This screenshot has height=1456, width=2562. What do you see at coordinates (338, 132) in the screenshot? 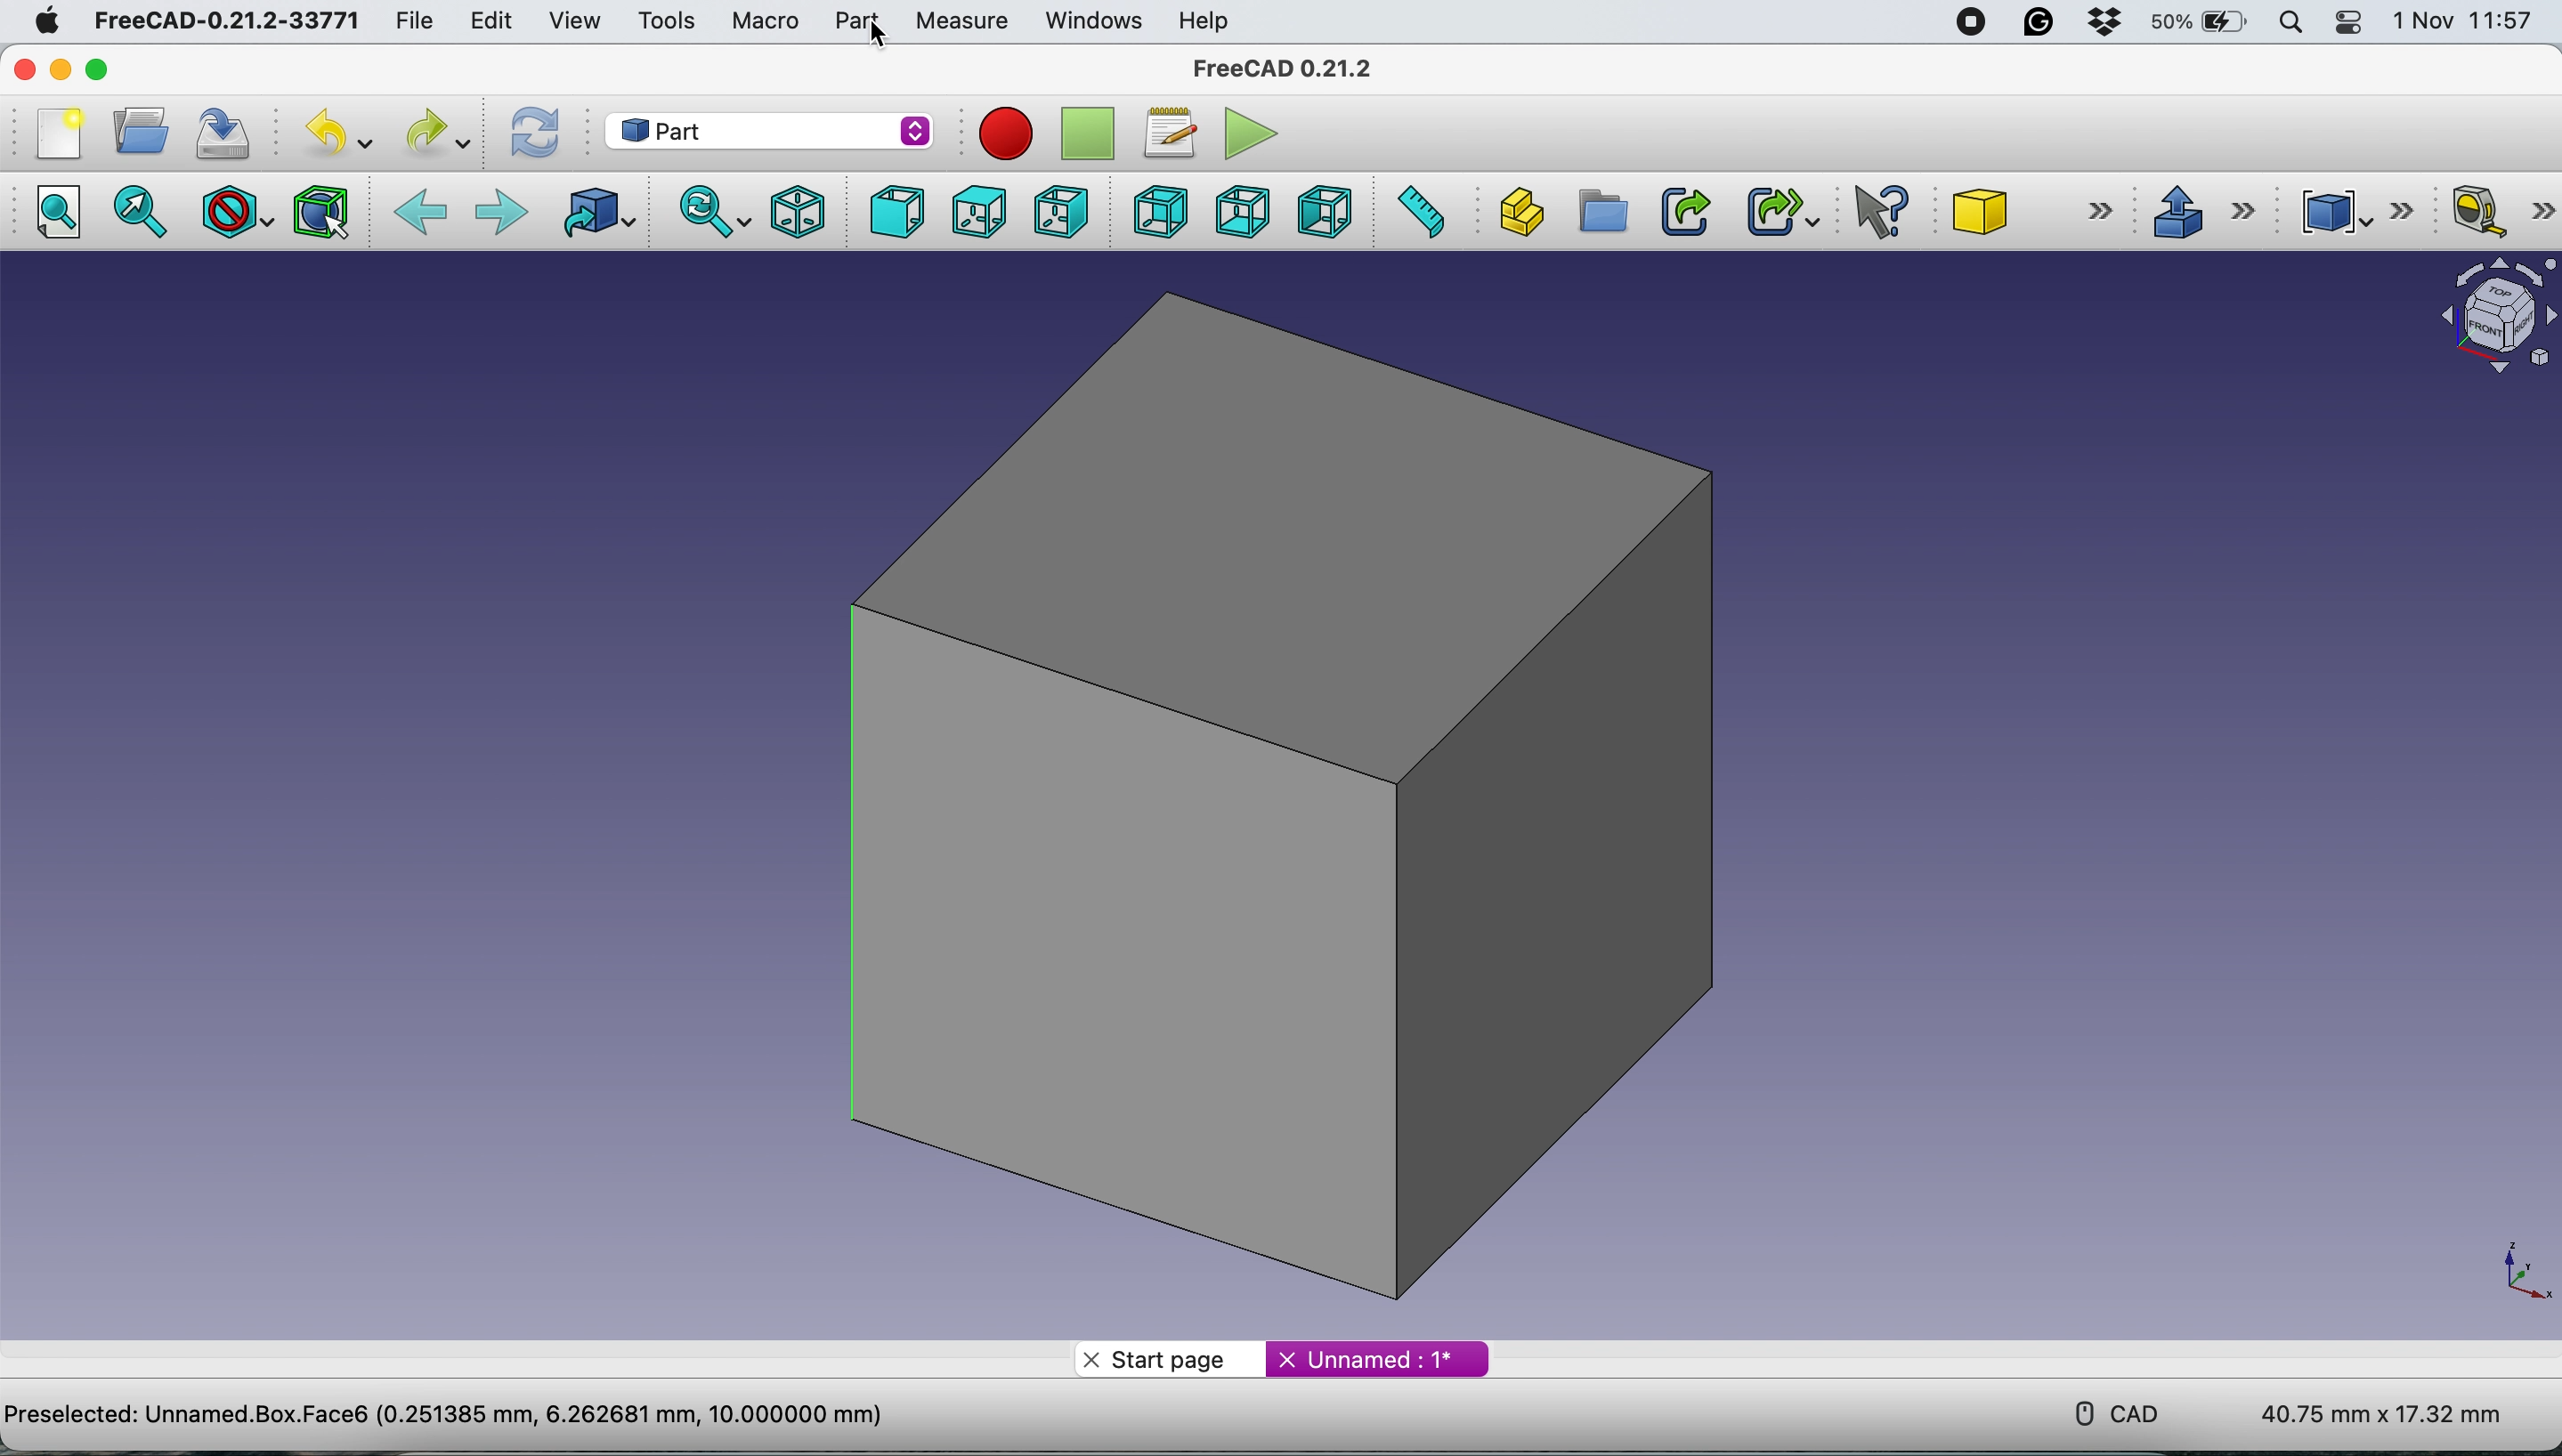
I see `undo` at bounding box center [338, 132].